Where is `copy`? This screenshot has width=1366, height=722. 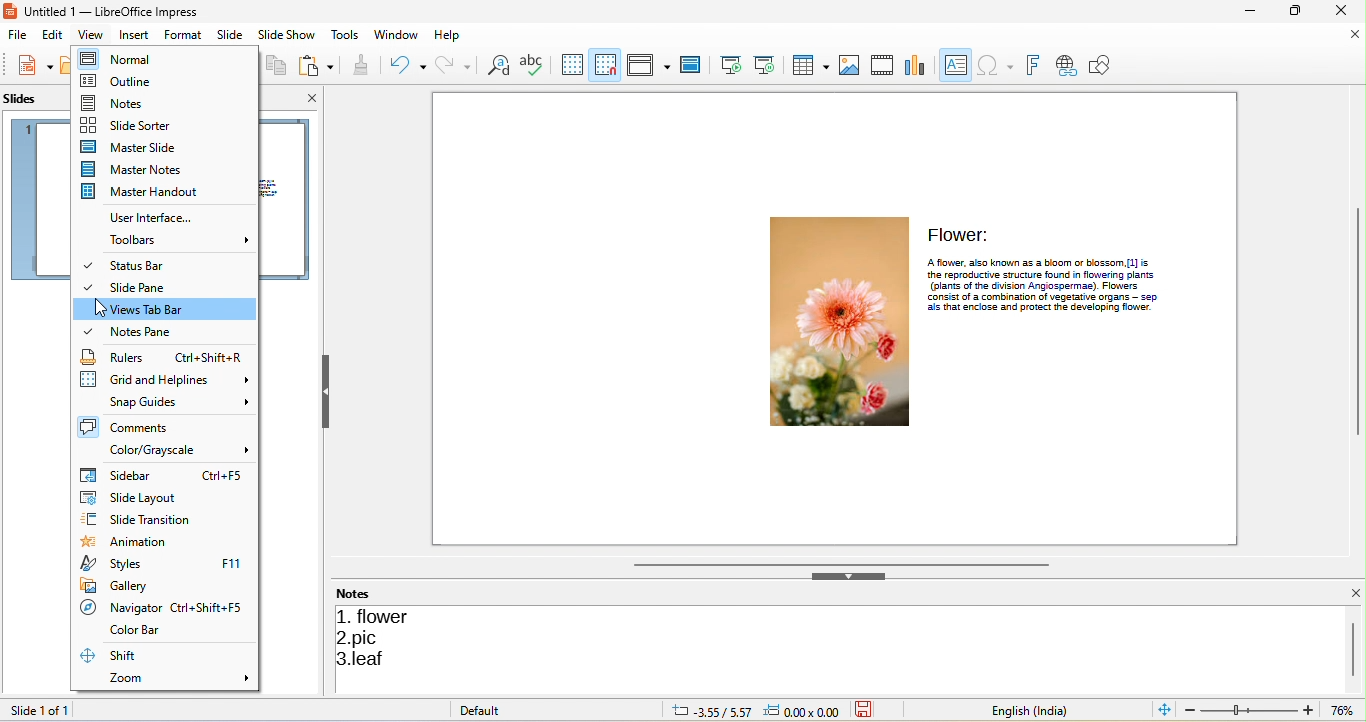
copy is located at coordinates (277, 65).